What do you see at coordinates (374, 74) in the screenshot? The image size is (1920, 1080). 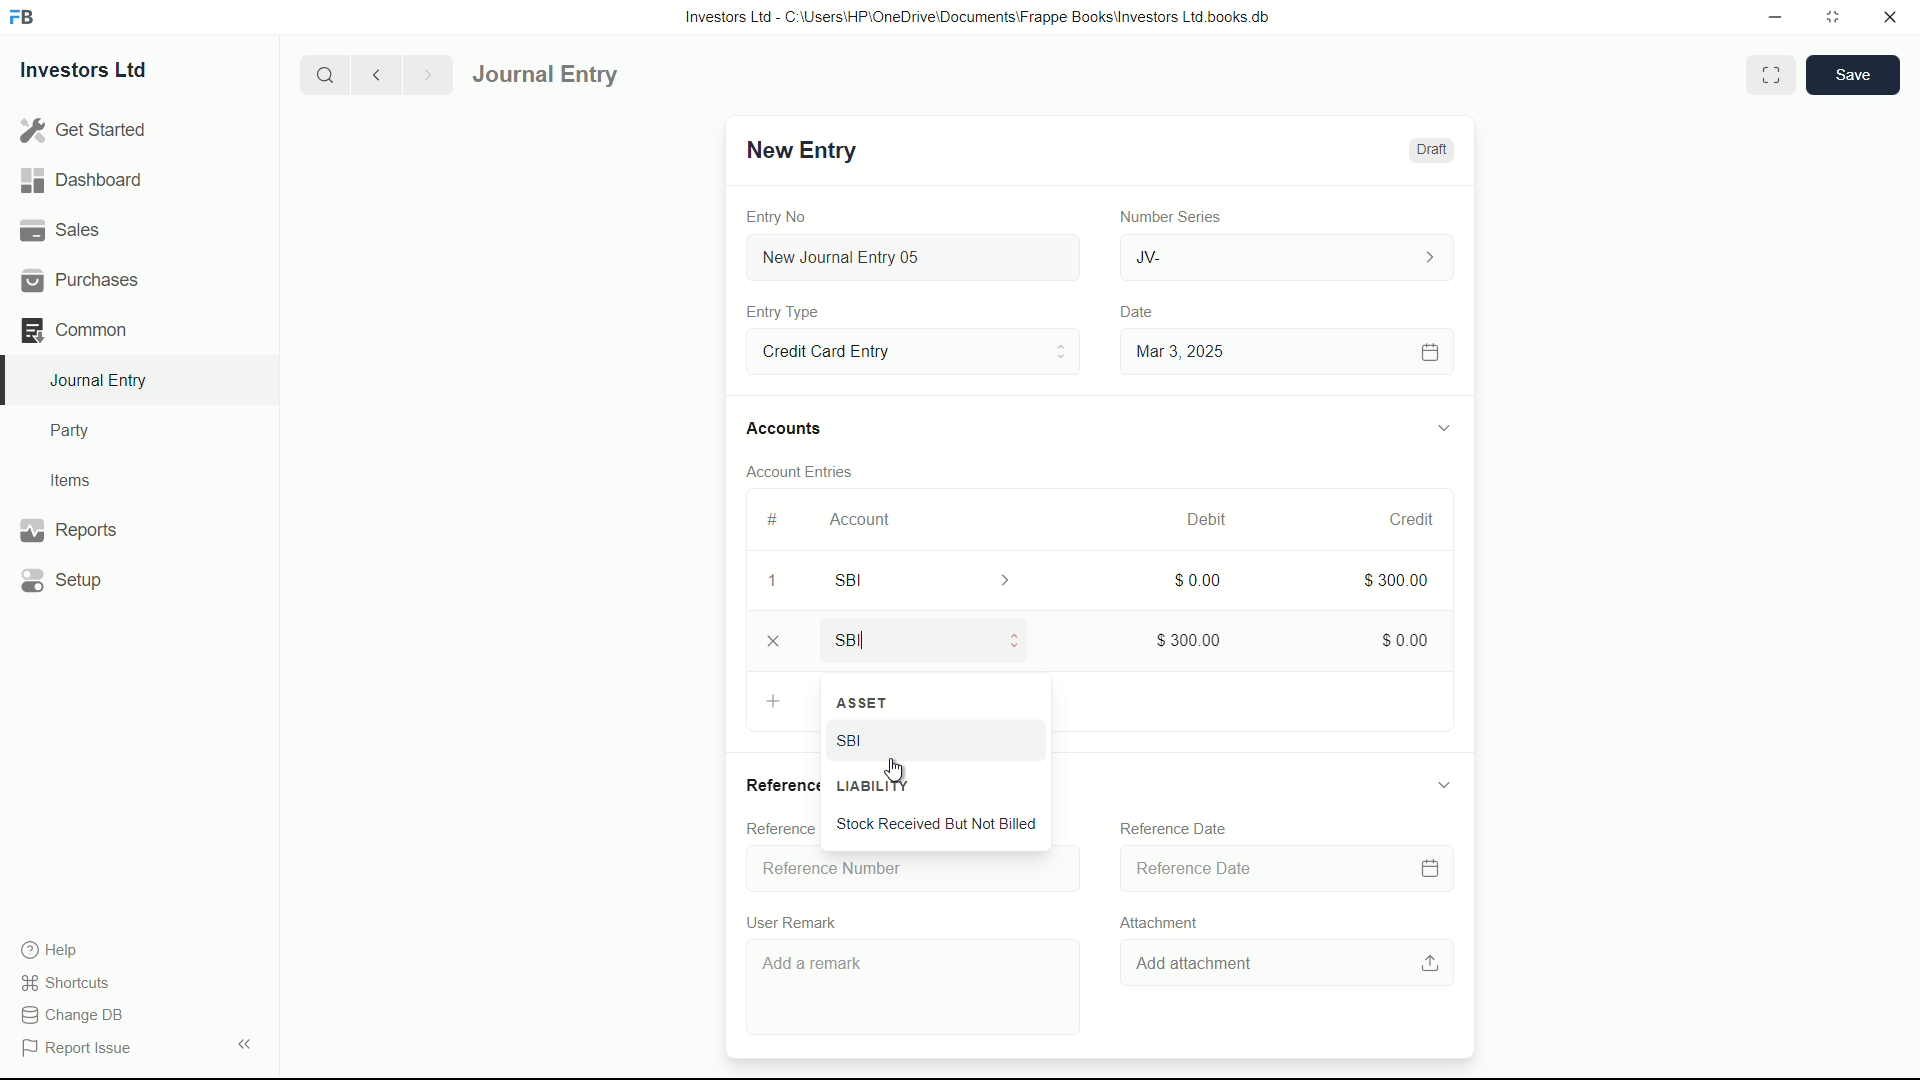 I see `previous` at bounding box center [374, 74].